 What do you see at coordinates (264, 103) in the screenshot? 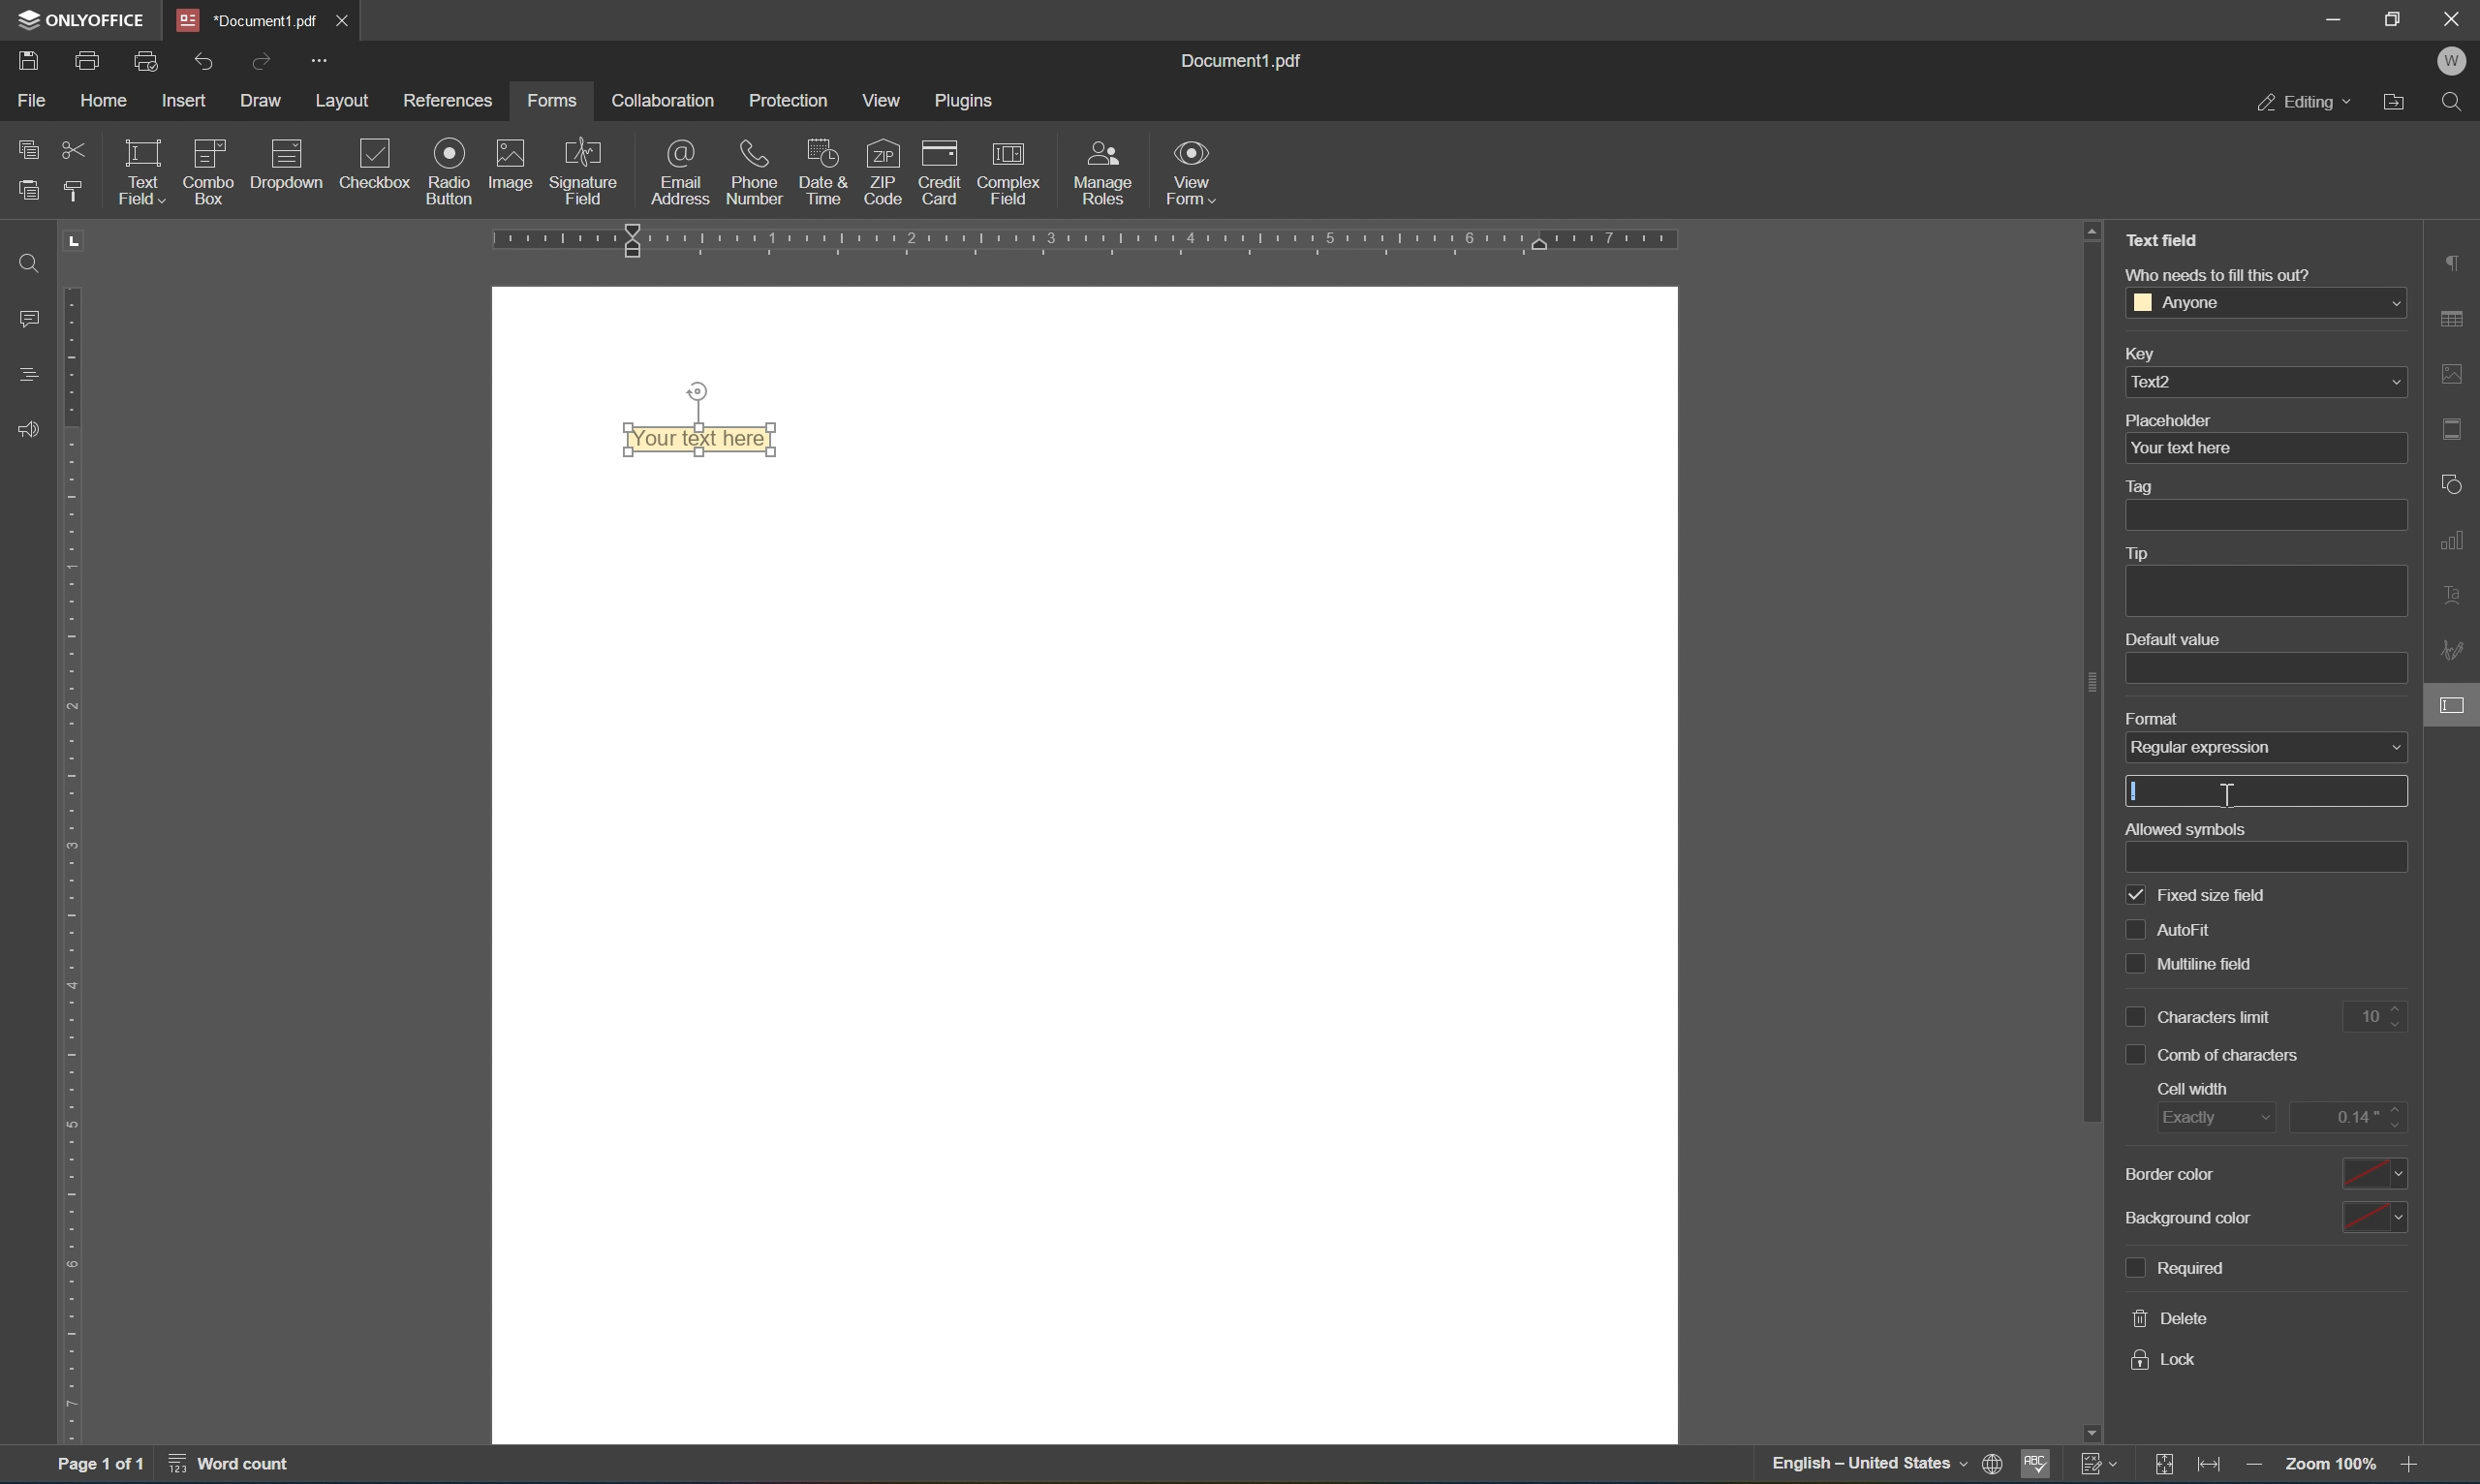
I see `draw` at bounding box center [264, 103].